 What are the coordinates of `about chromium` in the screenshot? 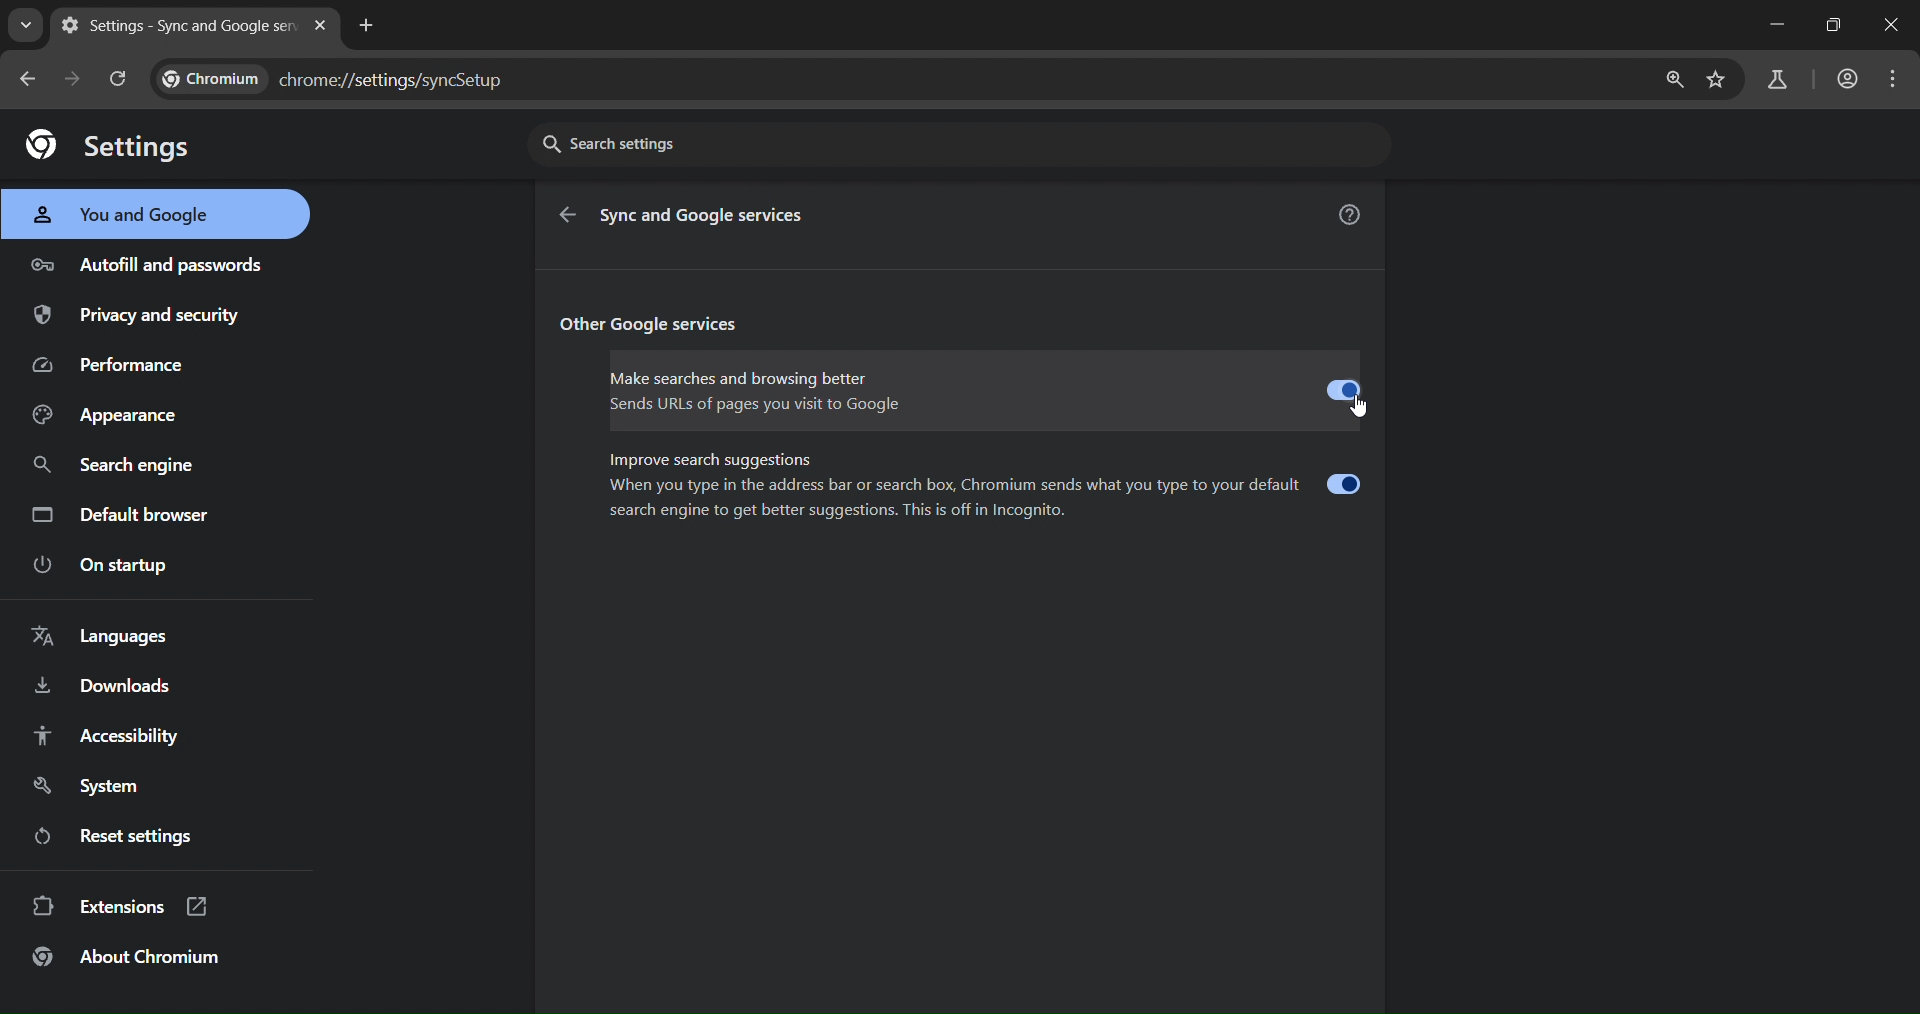 It's located at (139, 956).